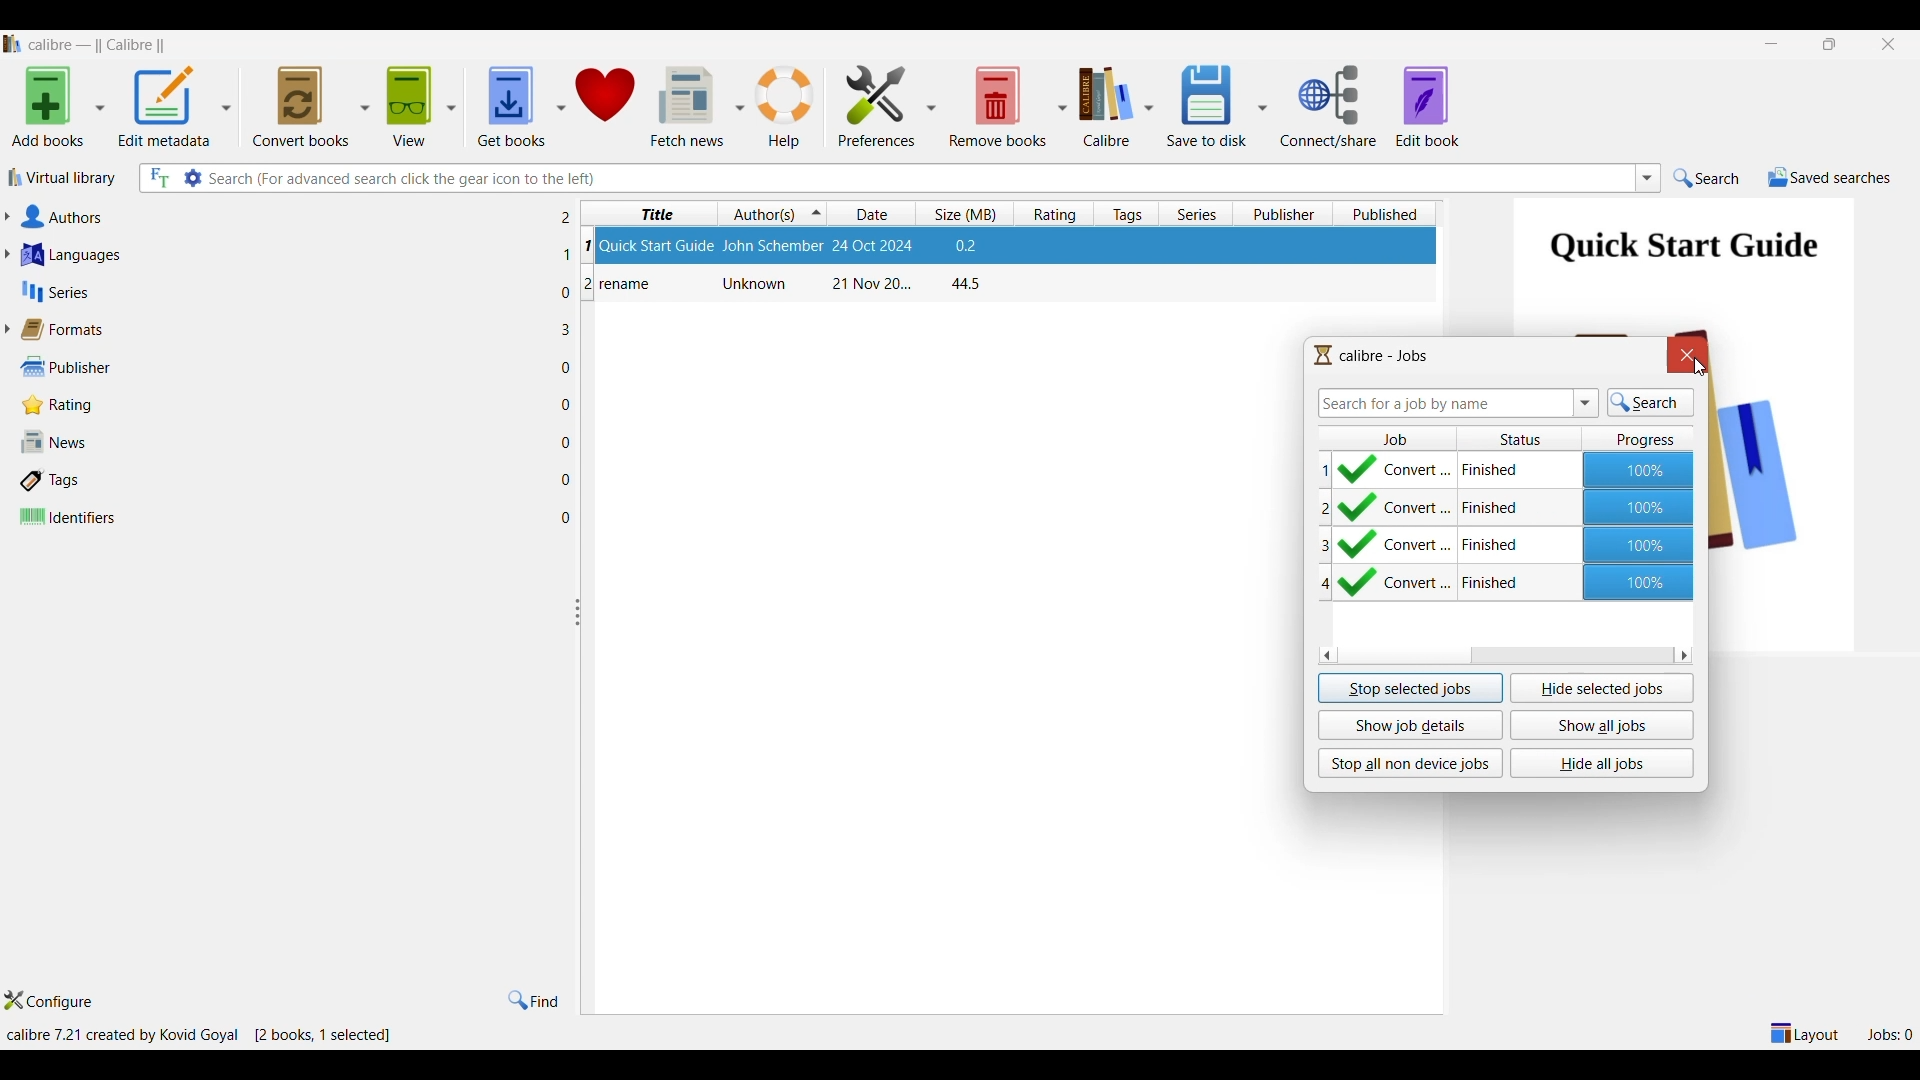 The height and width of the screenshot is (1080, 1920). What do you see at coordinates (1196, 213) in the screenshot?
I see `Series column` at bounding box center [1196, 213].